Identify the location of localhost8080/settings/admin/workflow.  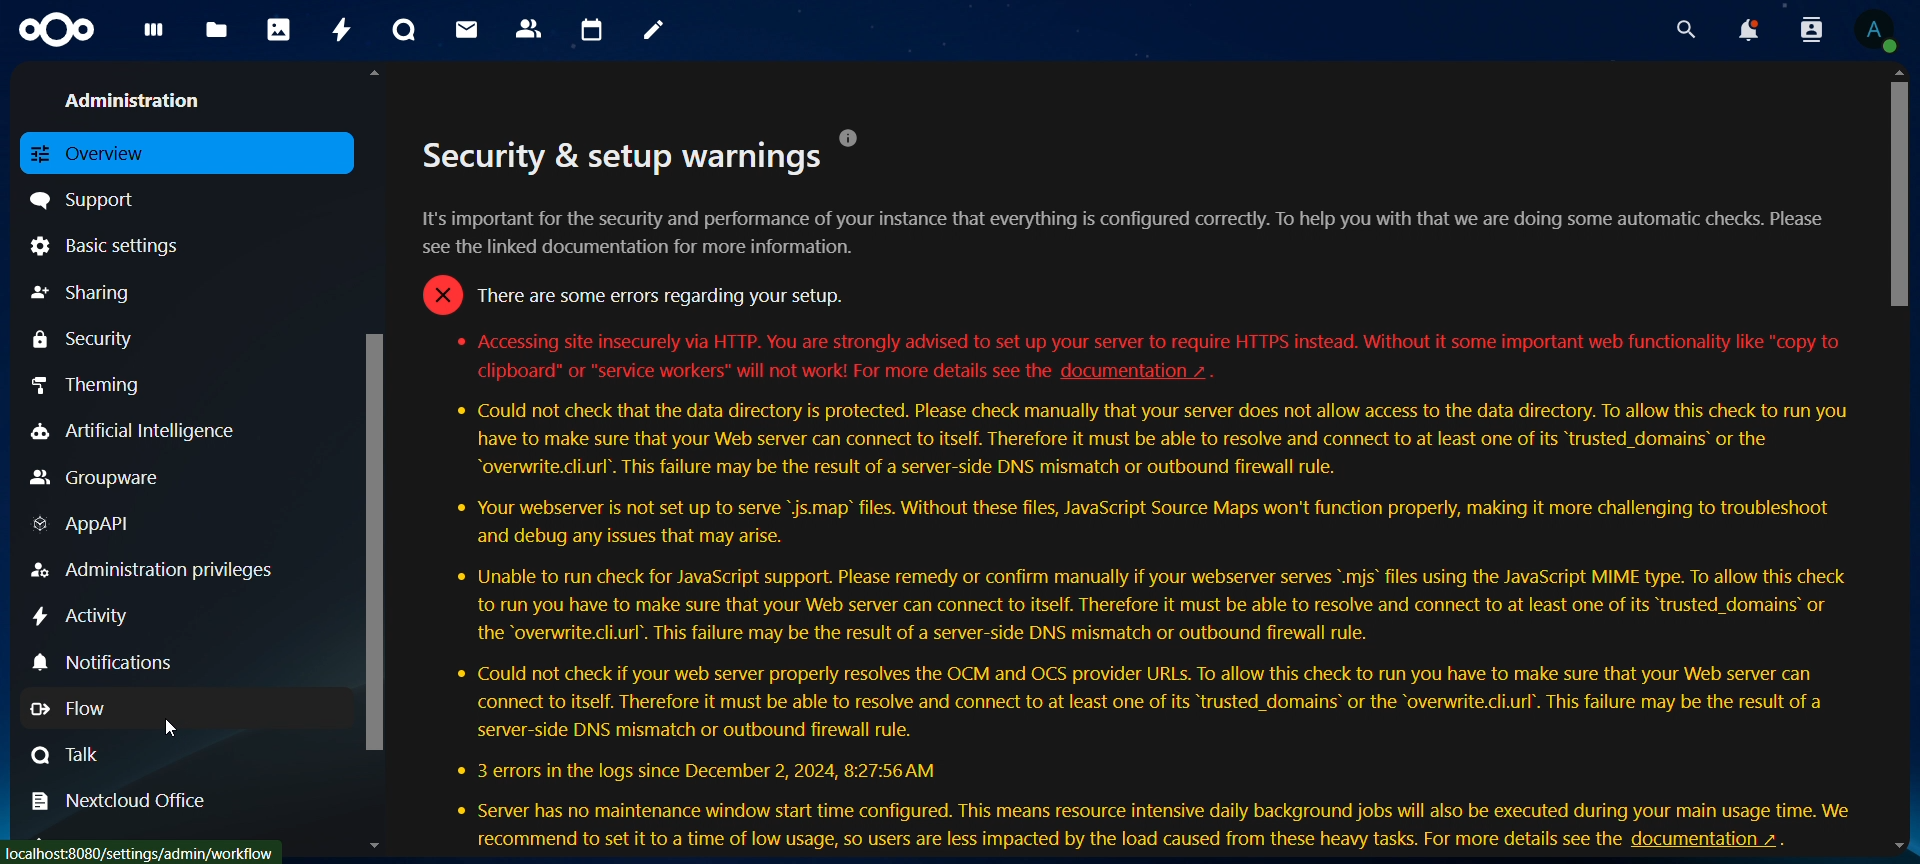
(145, 849).